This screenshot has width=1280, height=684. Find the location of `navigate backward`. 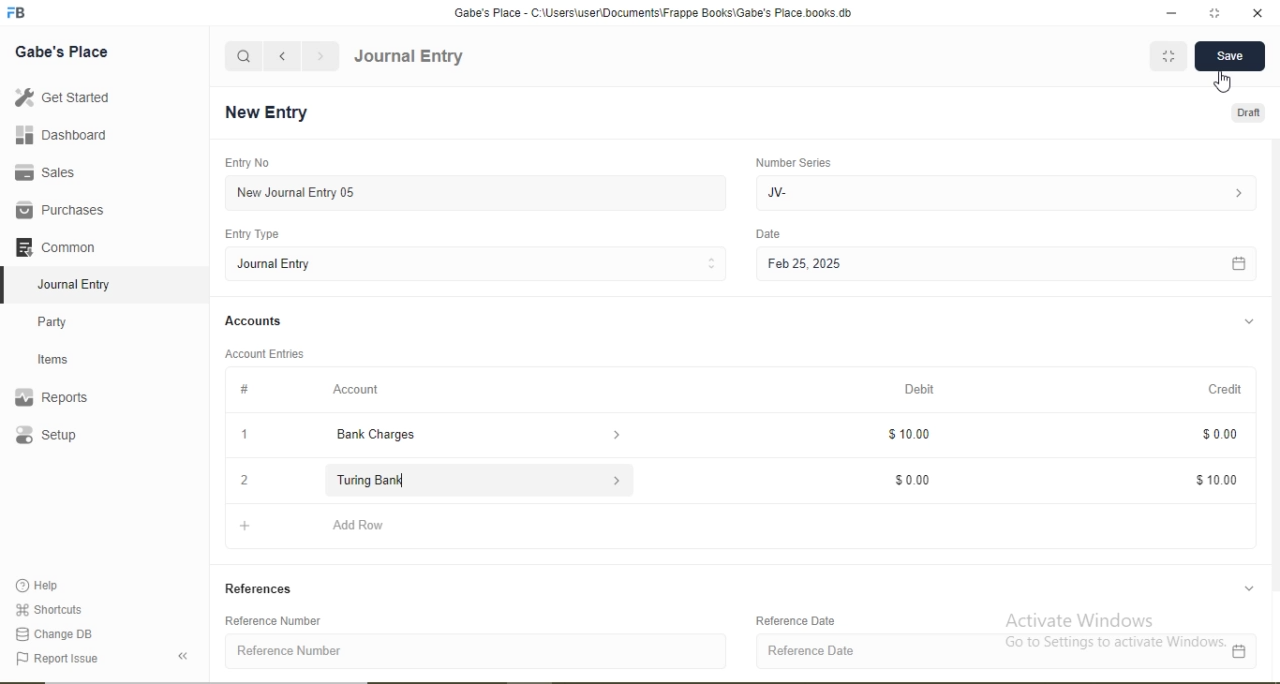

navigate backward is located at coordinates (281, 56).